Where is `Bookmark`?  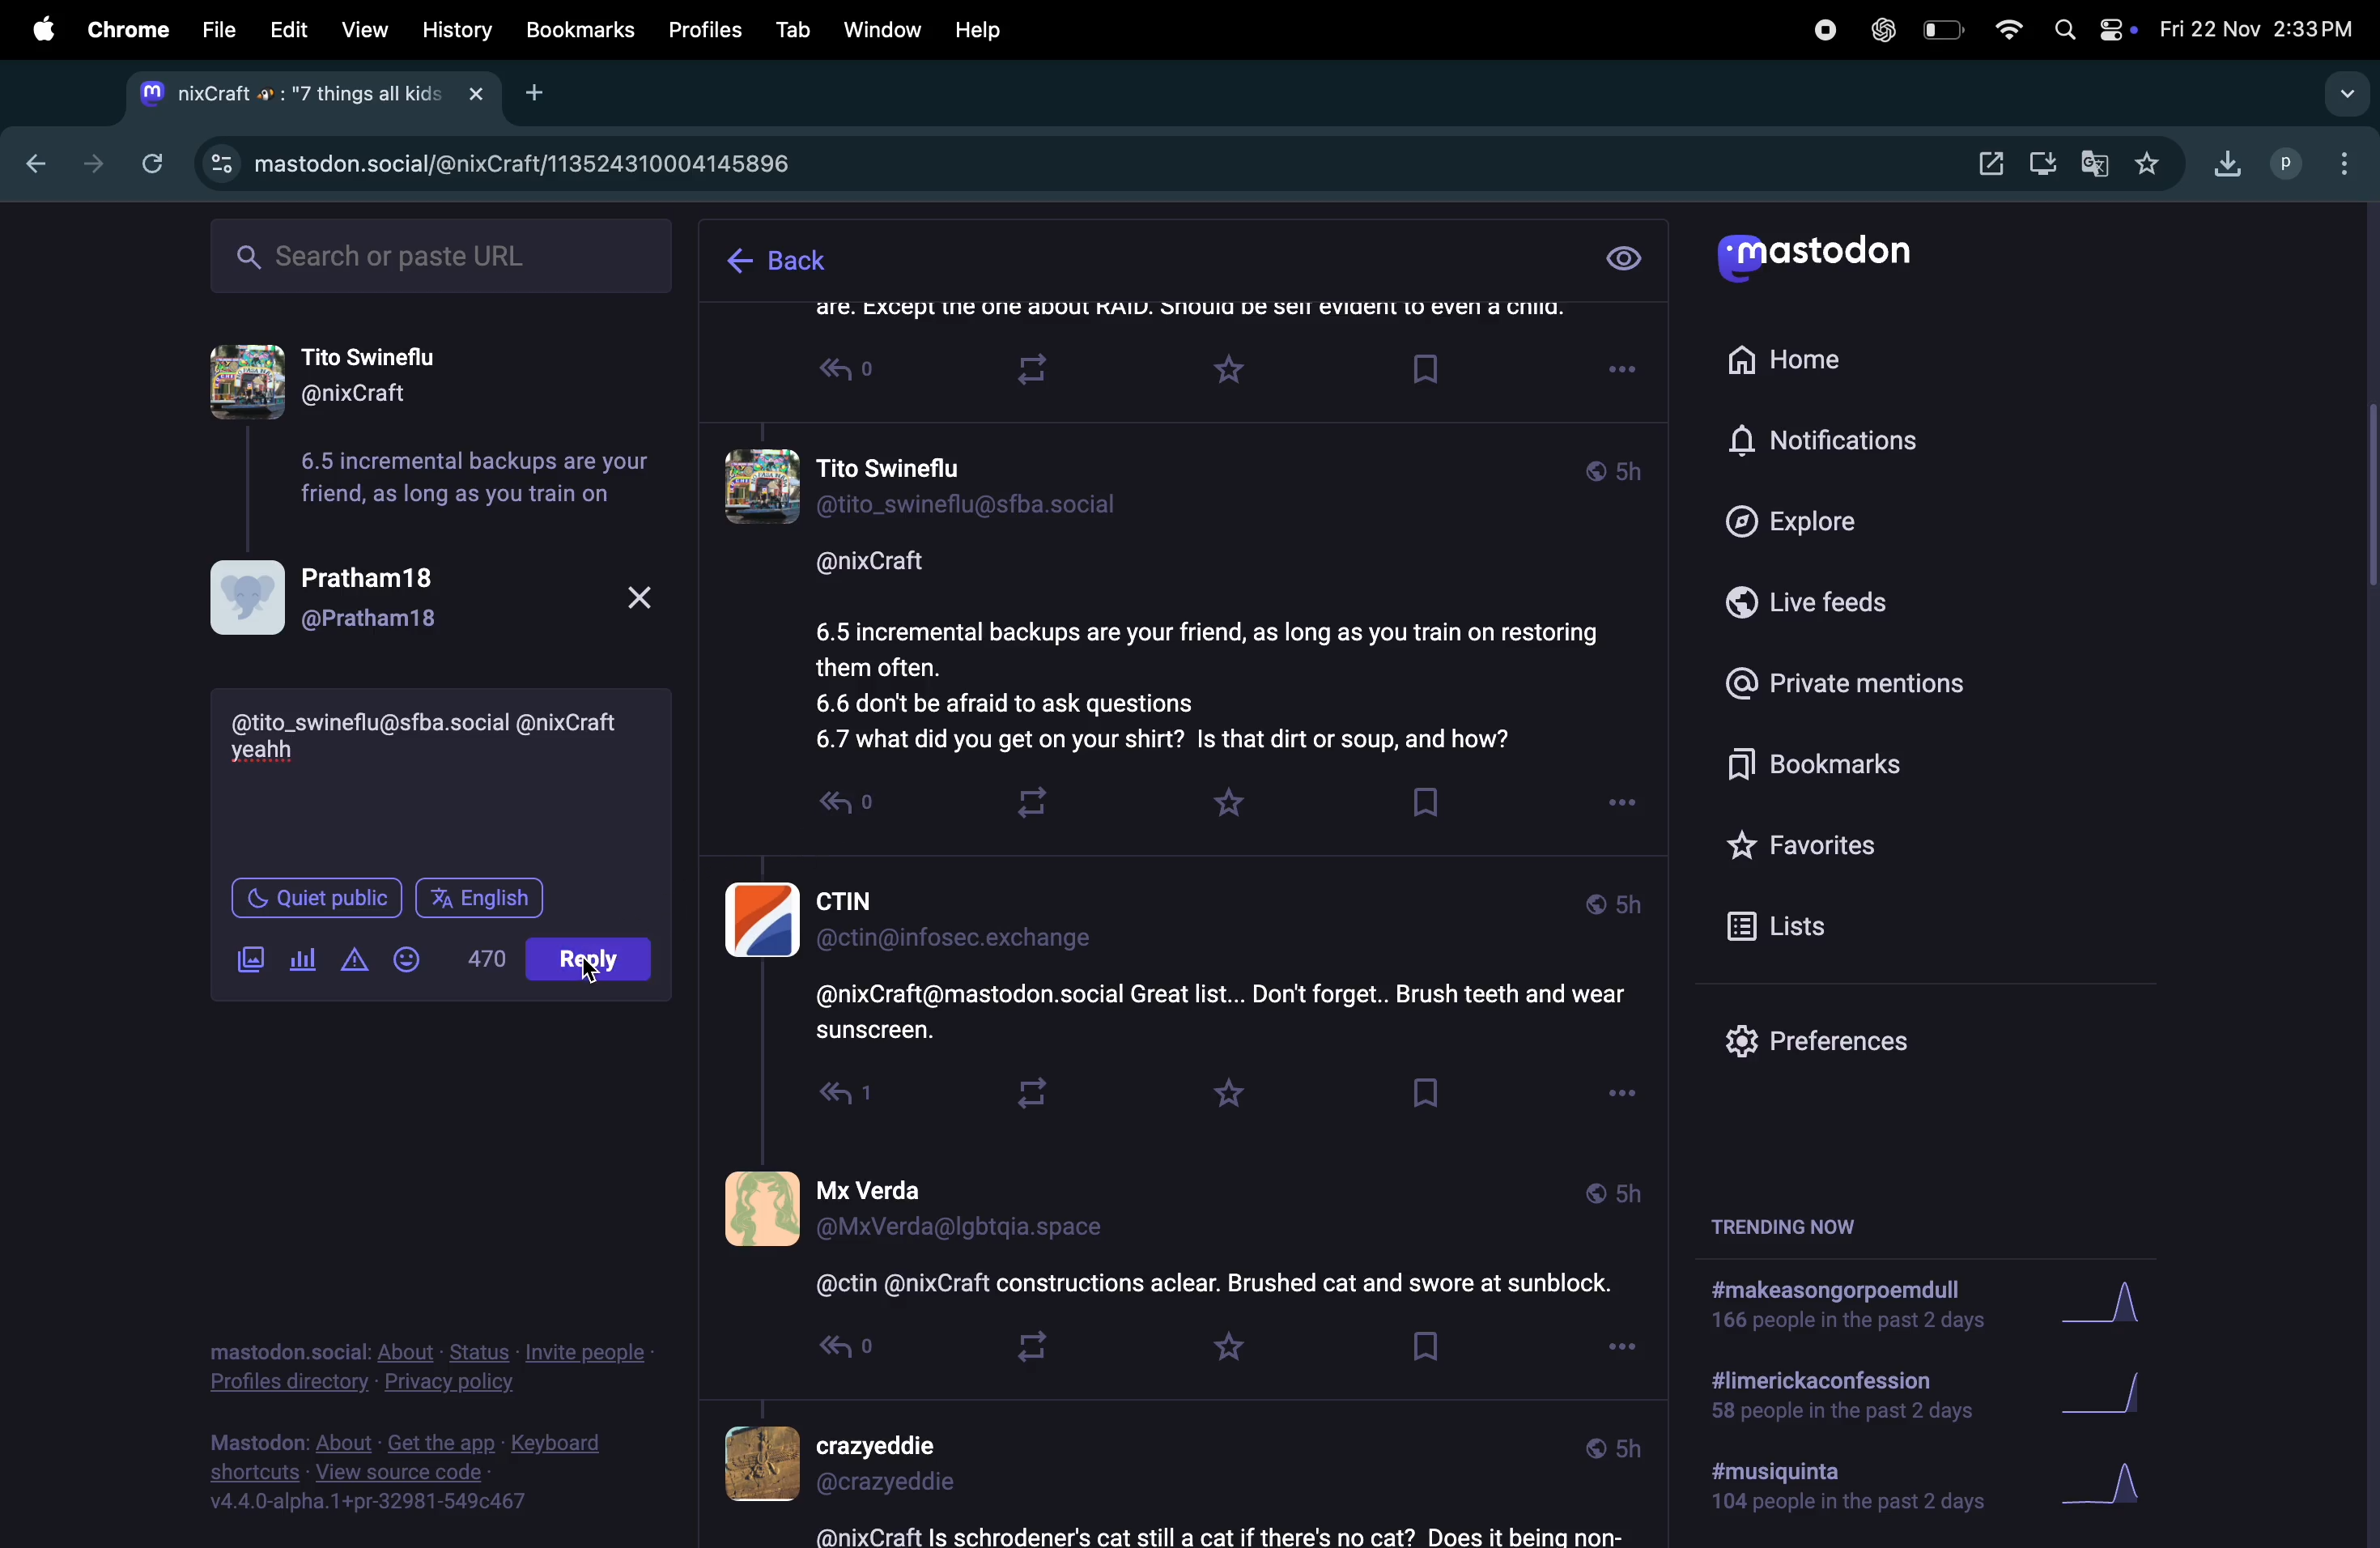
Bookmark is located at coordinates (1432, 1099).